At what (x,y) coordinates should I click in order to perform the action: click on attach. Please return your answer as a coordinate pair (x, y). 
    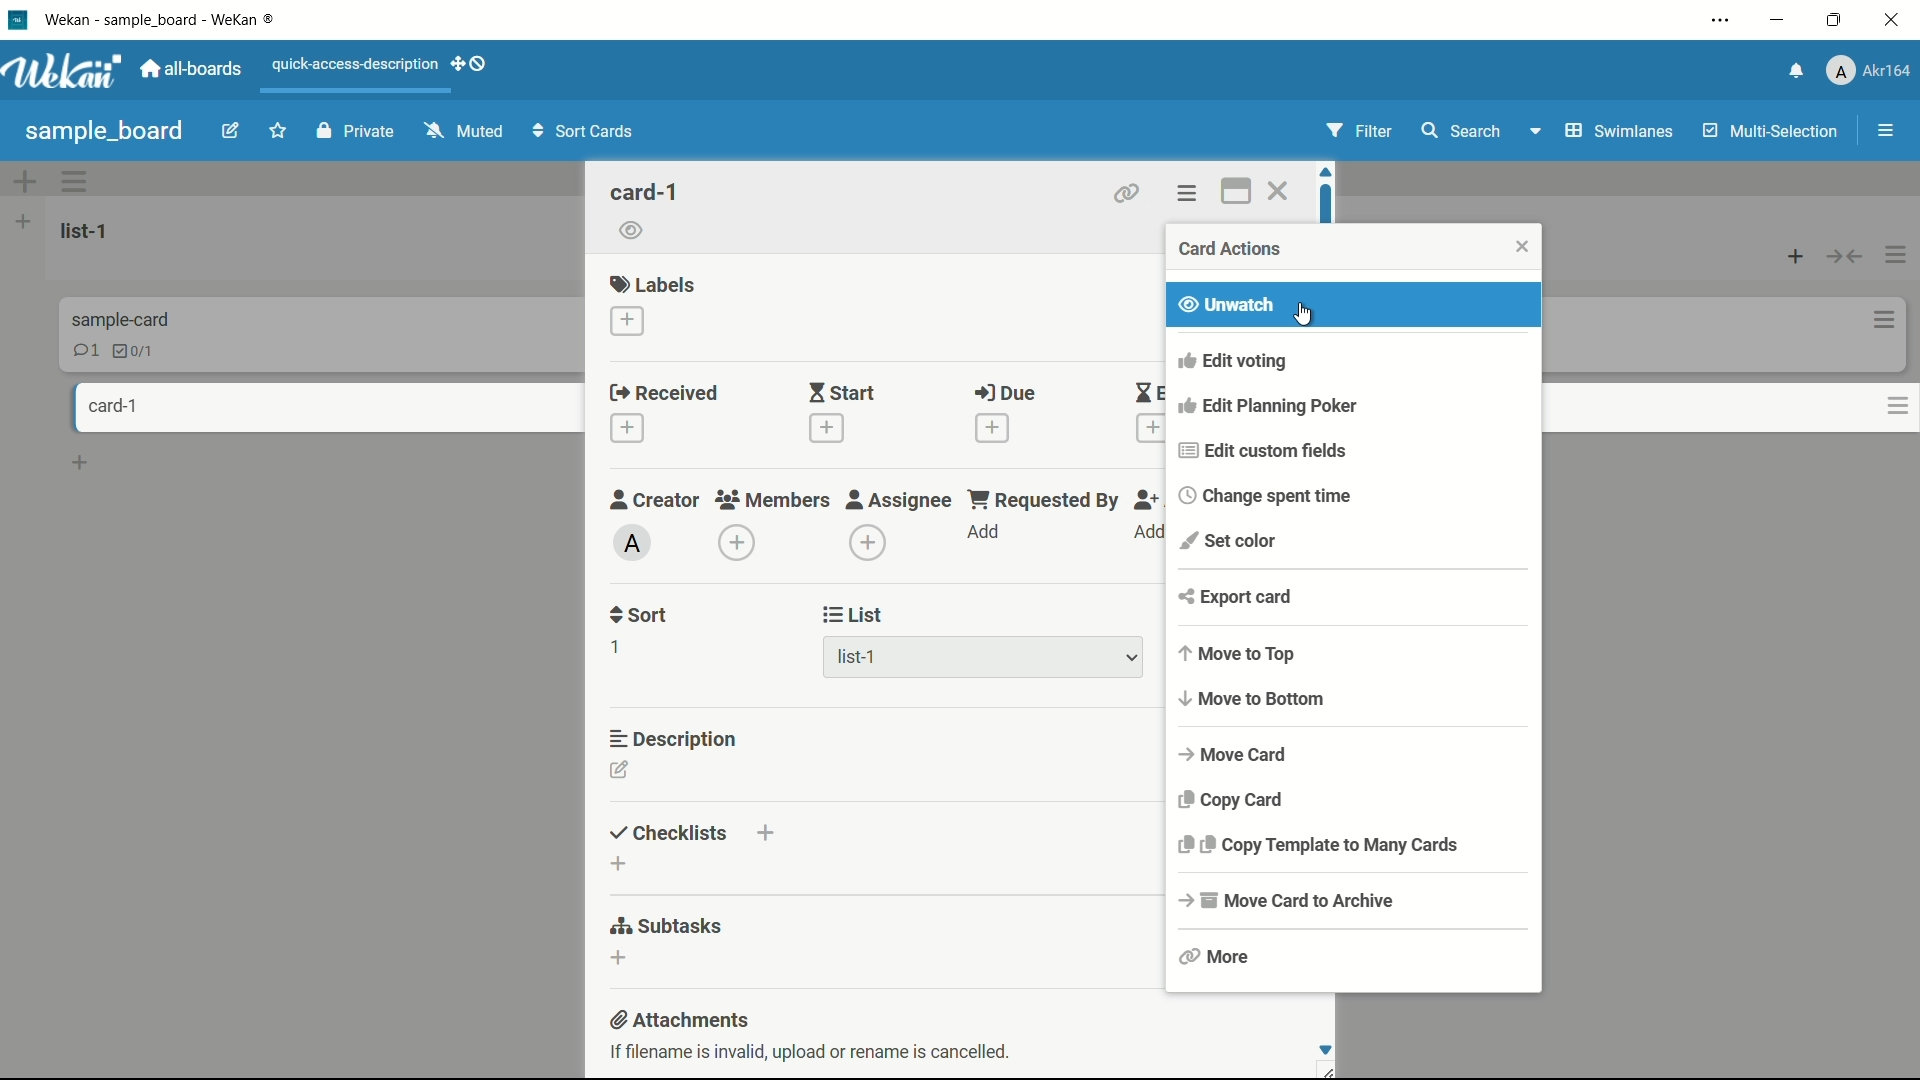
    Looking at the image, I should click on (1124, 192).